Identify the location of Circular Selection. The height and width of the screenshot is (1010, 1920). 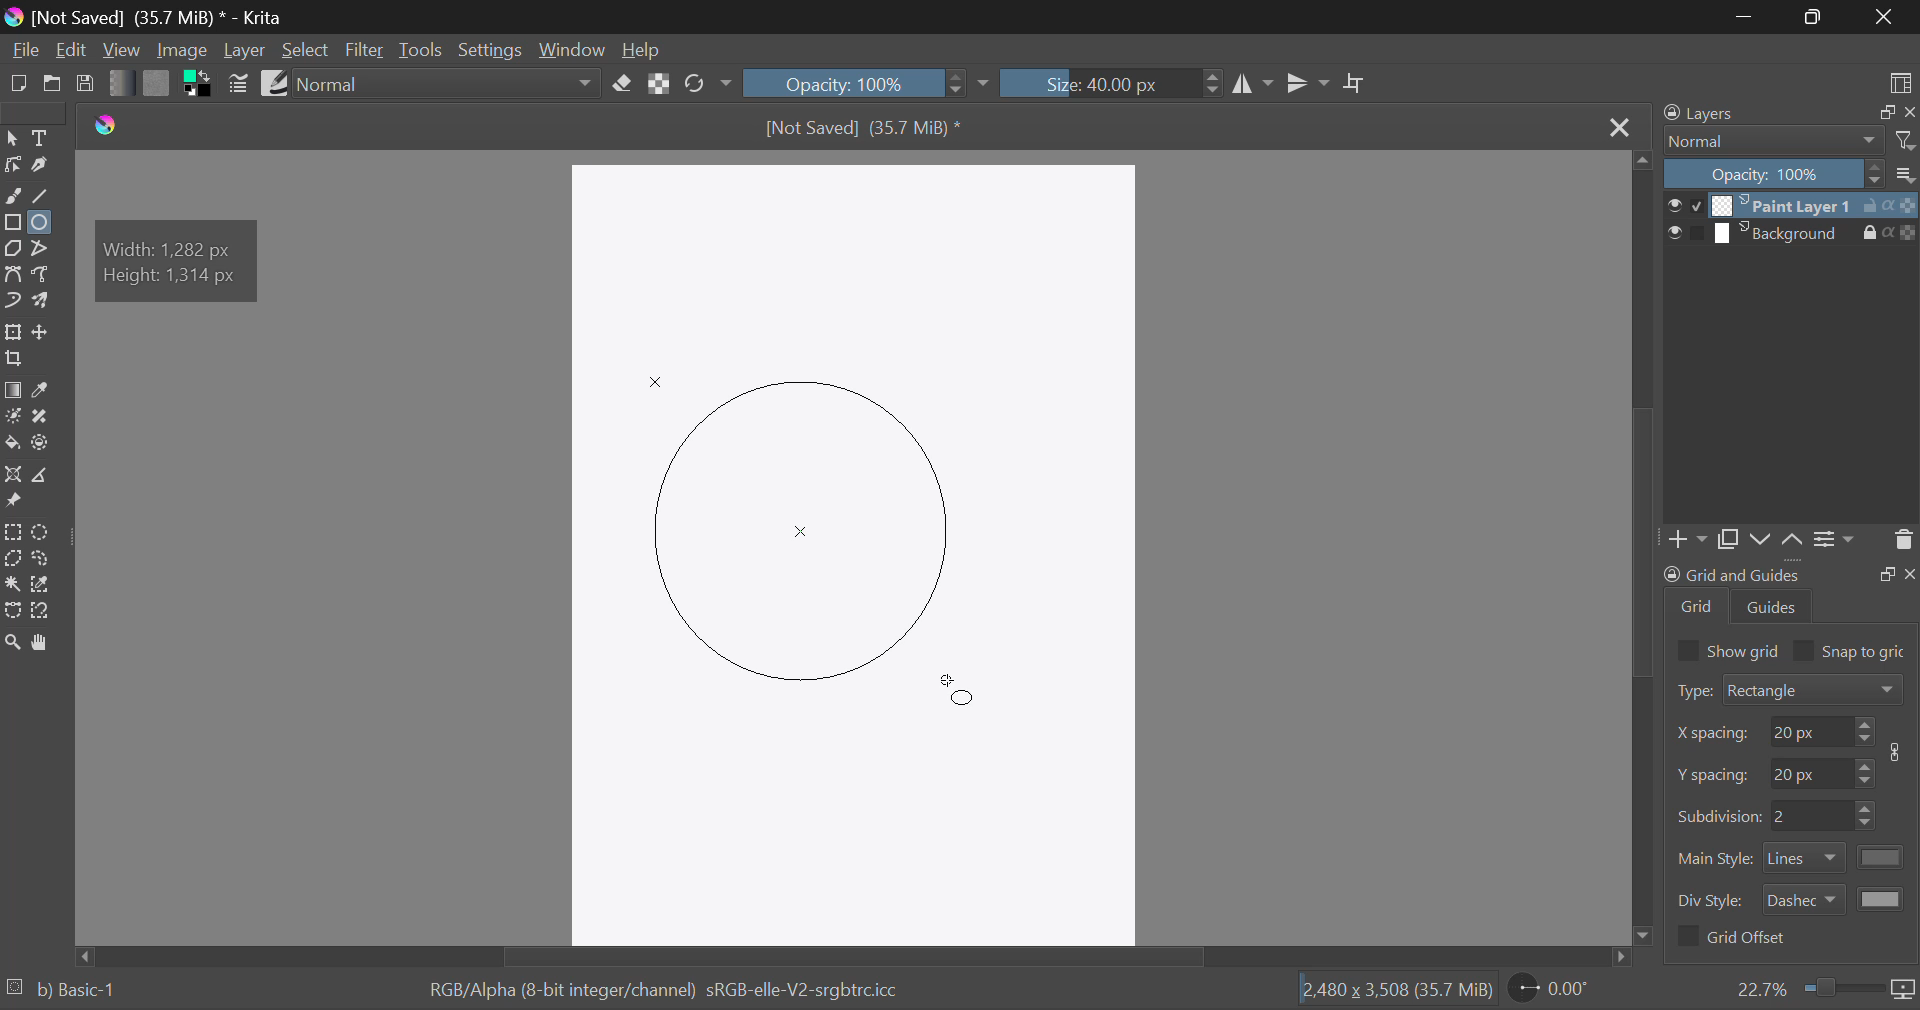
(42, 531).